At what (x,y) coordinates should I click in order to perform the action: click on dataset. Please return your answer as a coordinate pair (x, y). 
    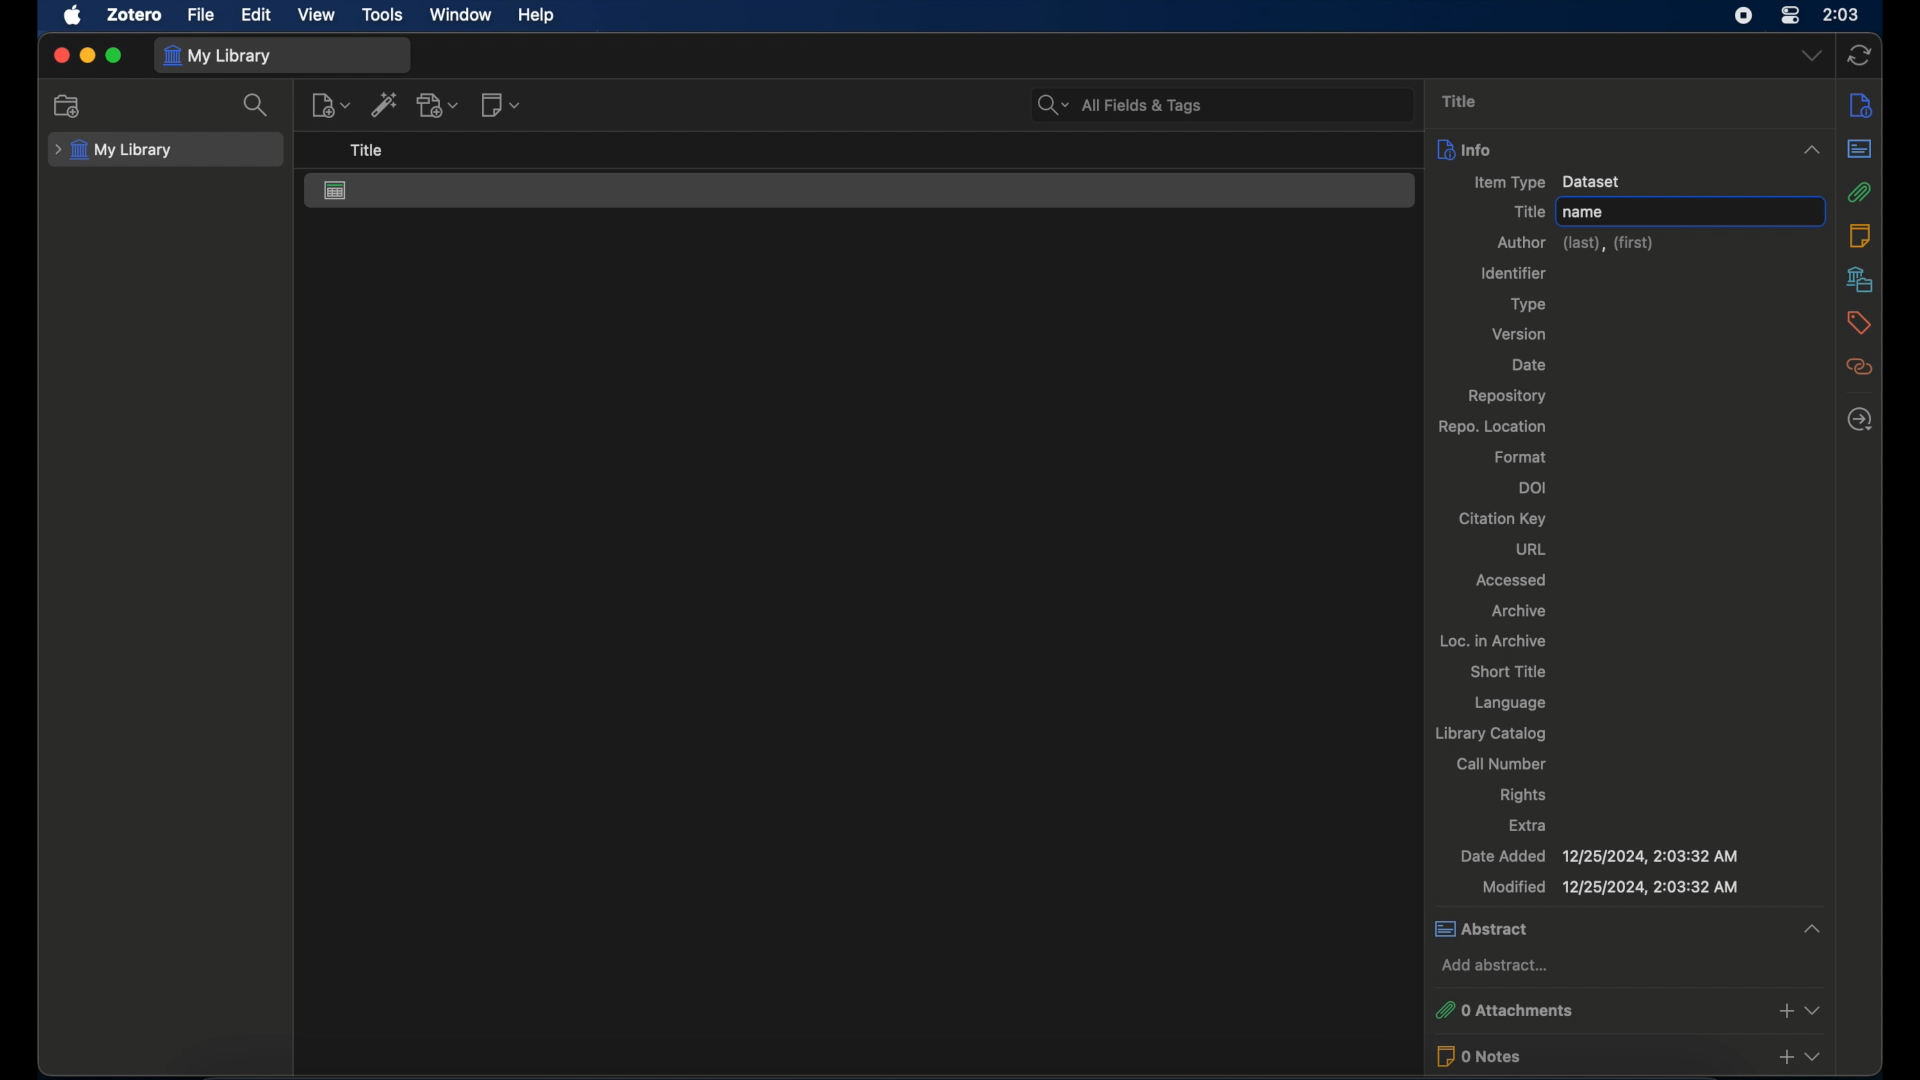
    Looking at the image, I should click on (337, 191).